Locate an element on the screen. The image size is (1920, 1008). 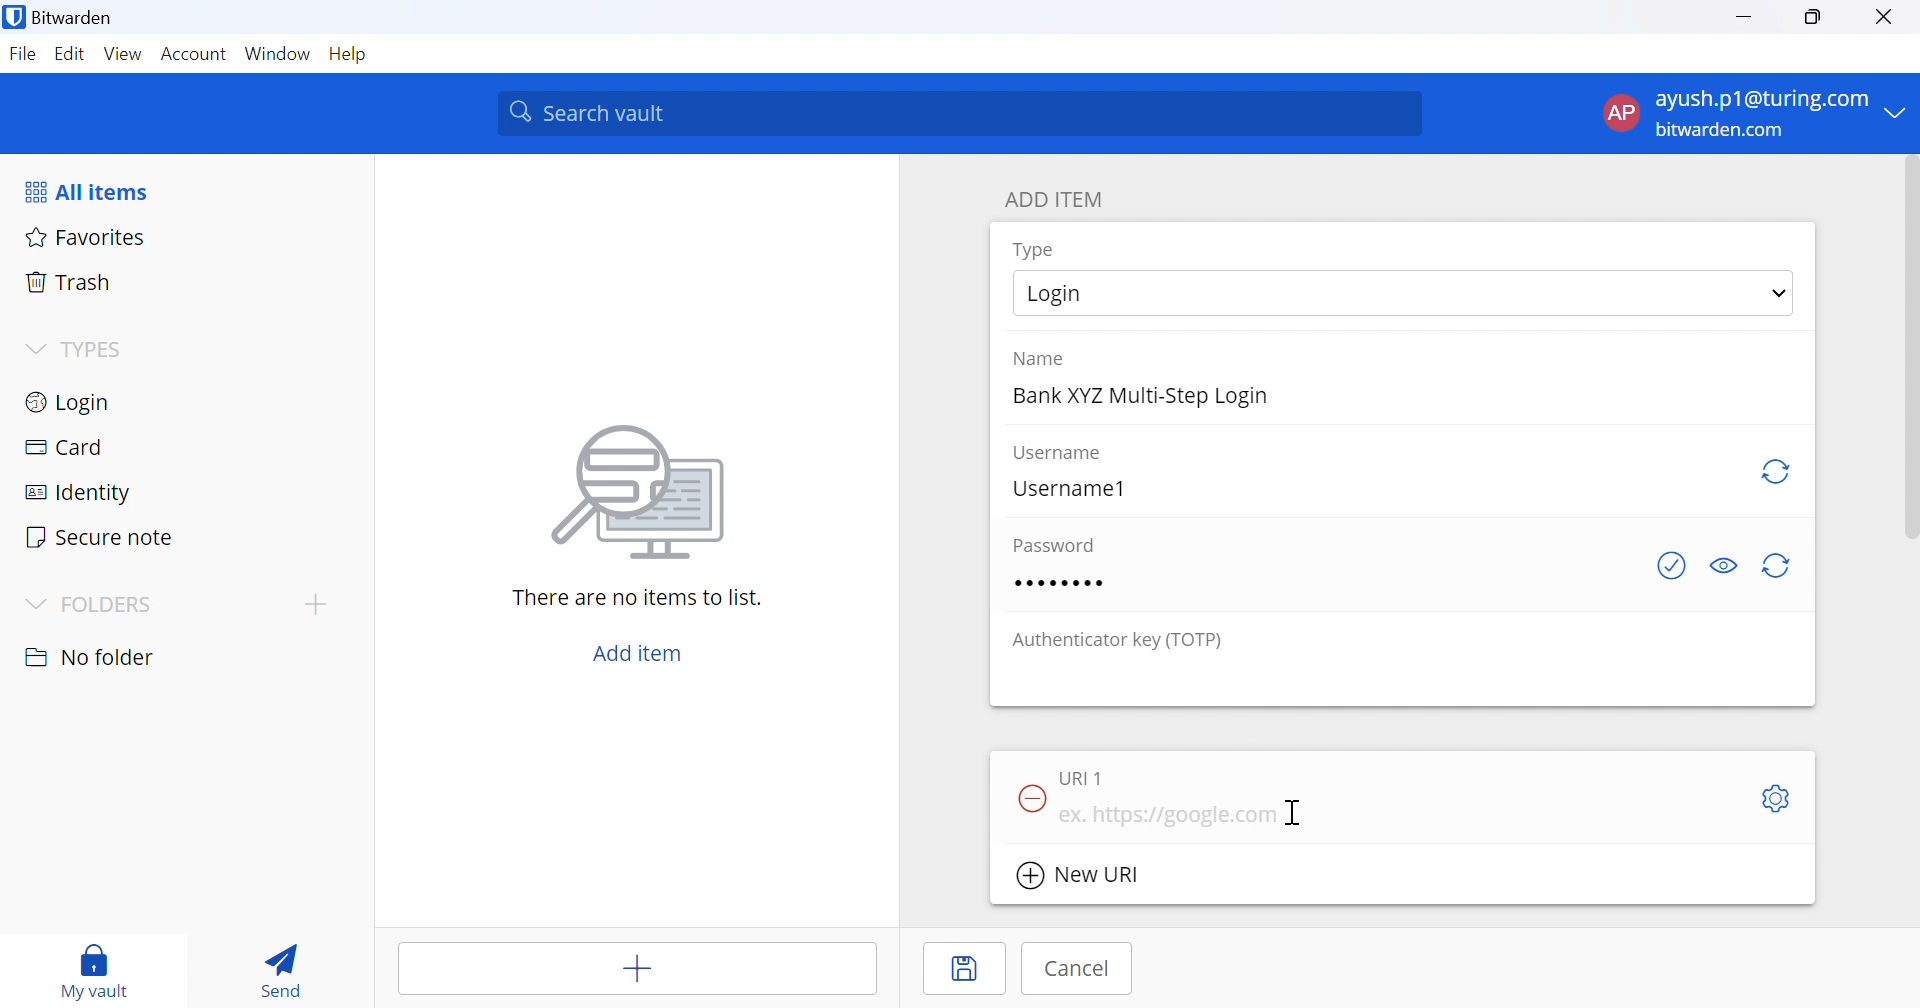
Username1 is located at coordinates (1079, 490).